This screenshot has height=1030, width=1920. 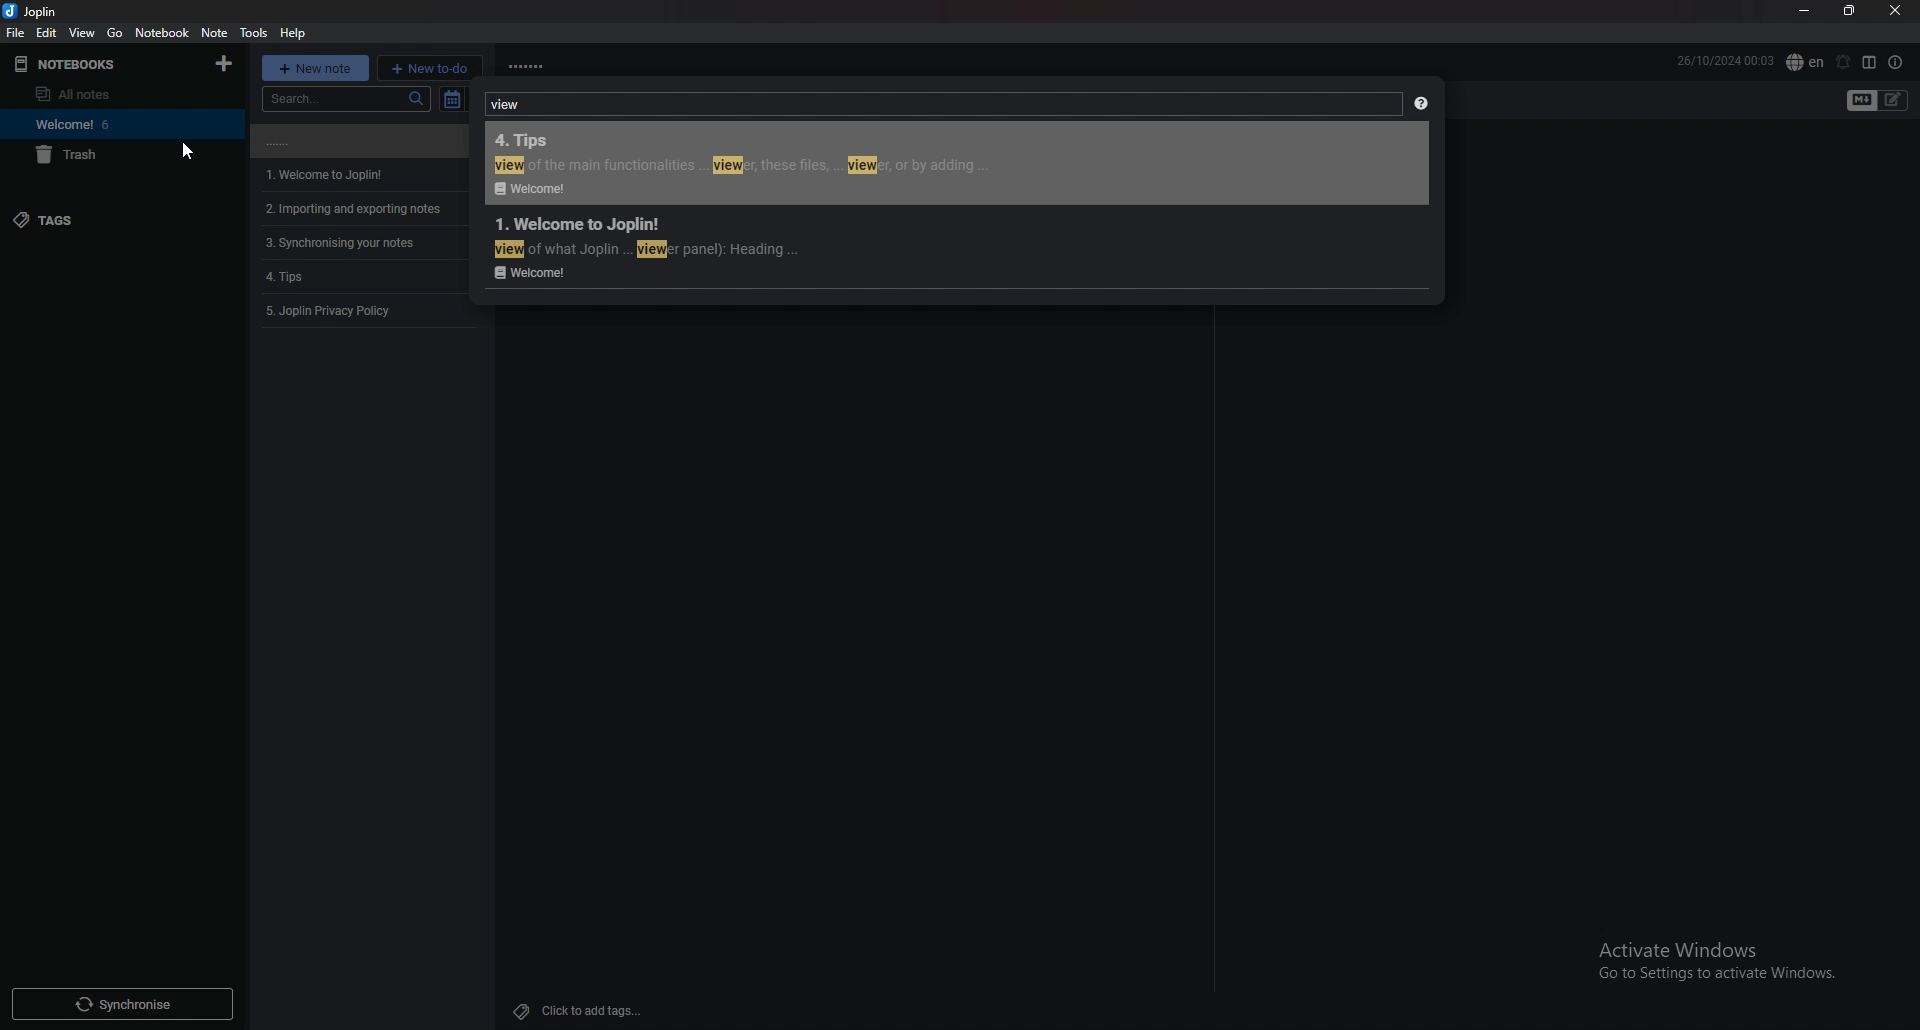 What do you see at coordinates (1420, 104) in the screenshot?
I see `help` at bounding box center [1420, 104].